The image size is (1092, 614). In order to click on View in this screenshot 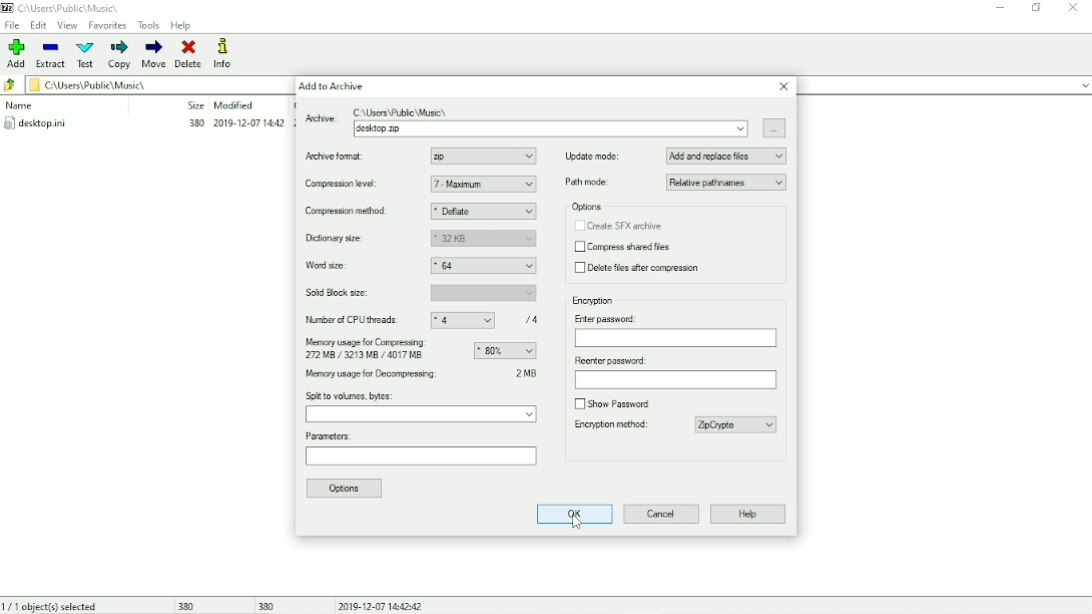, I will do `click(68, 25)`.